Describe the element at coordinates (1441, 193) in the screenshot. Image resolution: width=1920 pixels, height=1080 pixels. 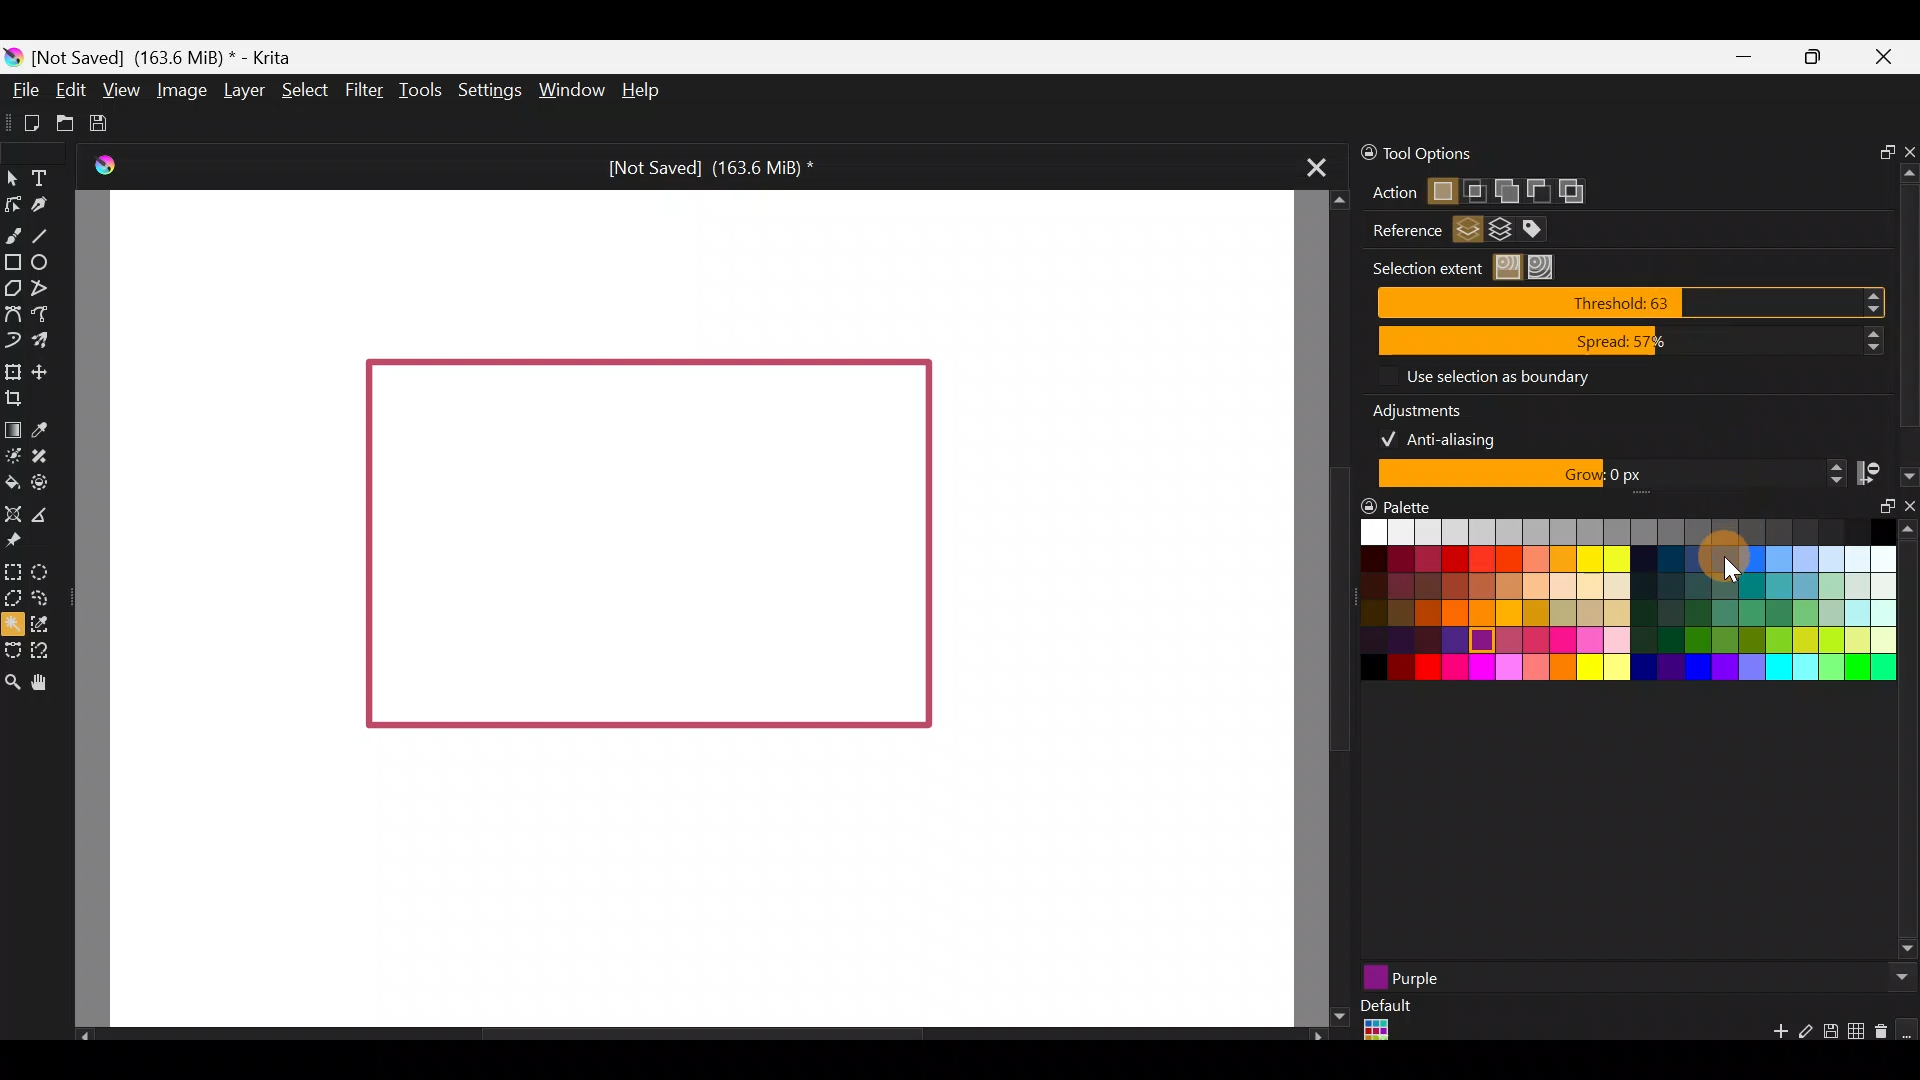
I see `Replace` at that location.